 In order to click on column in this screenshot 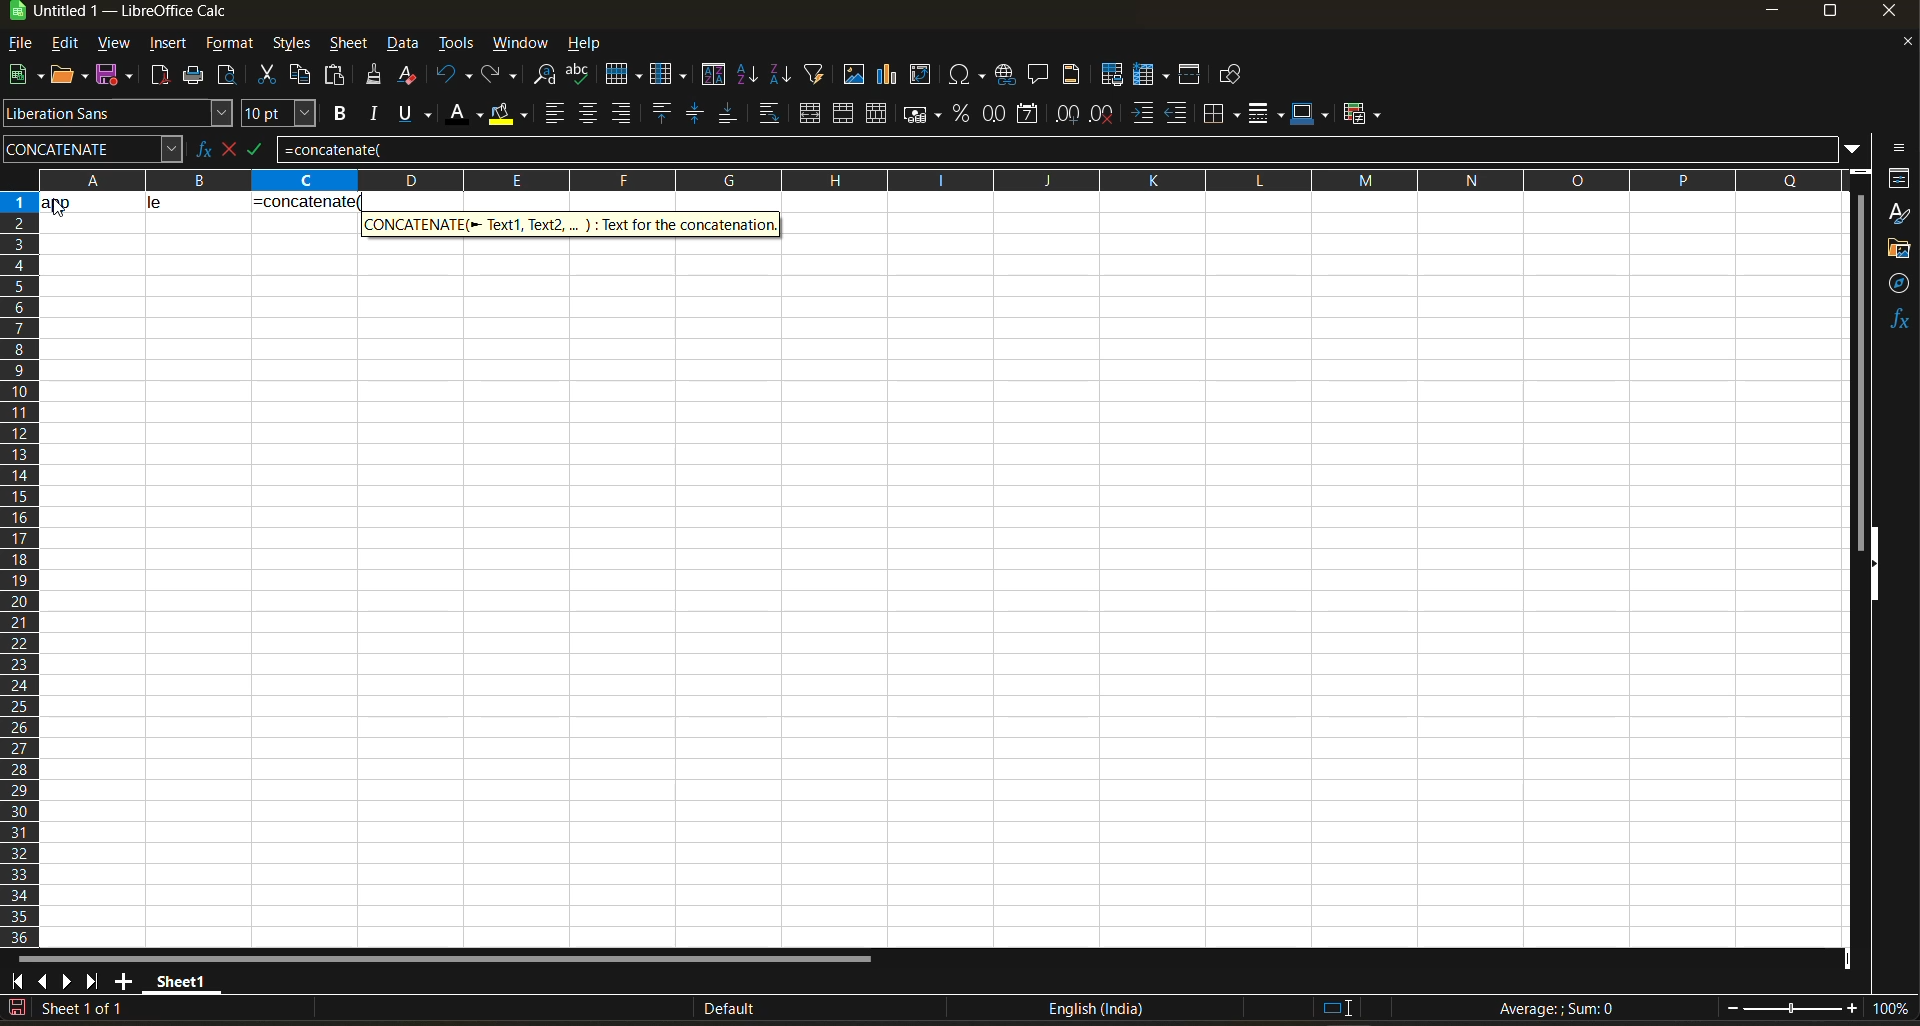, I will do `click(671, 77)`.